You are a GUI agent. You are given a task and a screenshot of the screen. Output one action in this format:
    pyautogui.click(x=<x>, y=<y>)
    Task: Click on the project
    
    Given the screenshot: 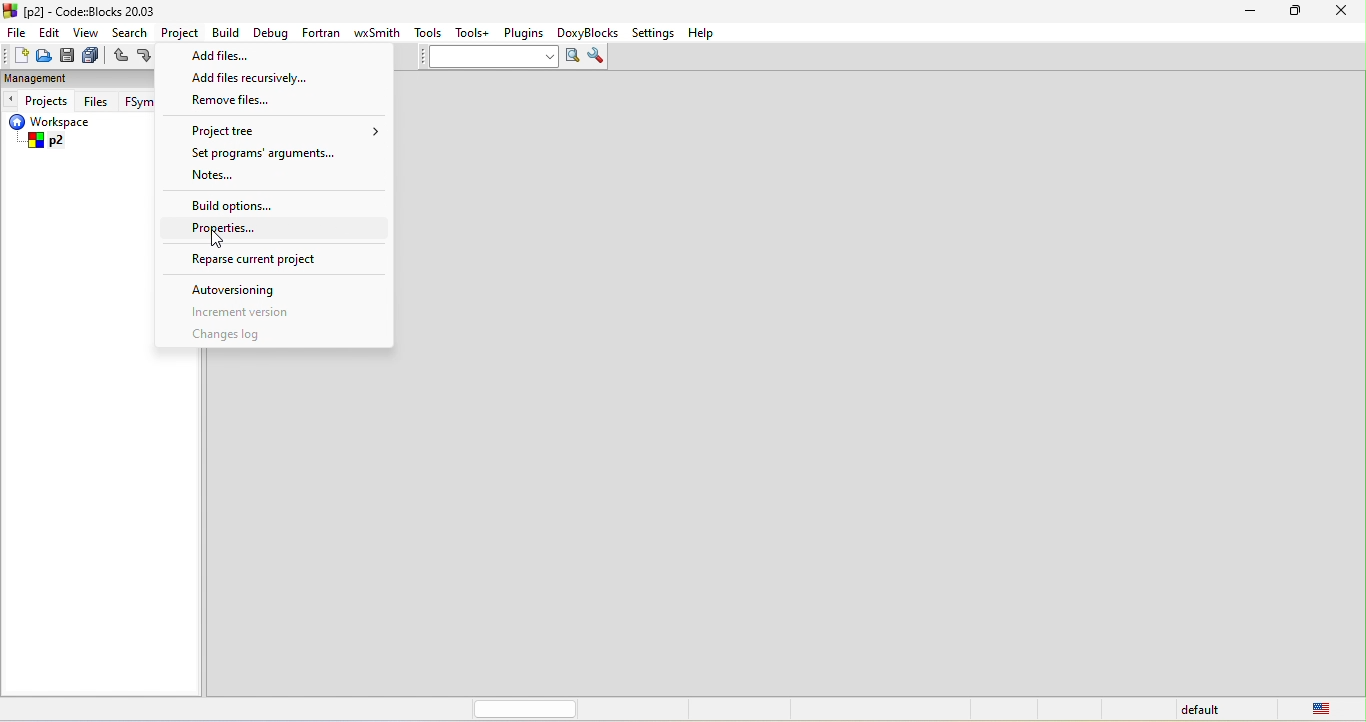 What is the action you would take?
    pyautogui.click(x=184, y=33)
    